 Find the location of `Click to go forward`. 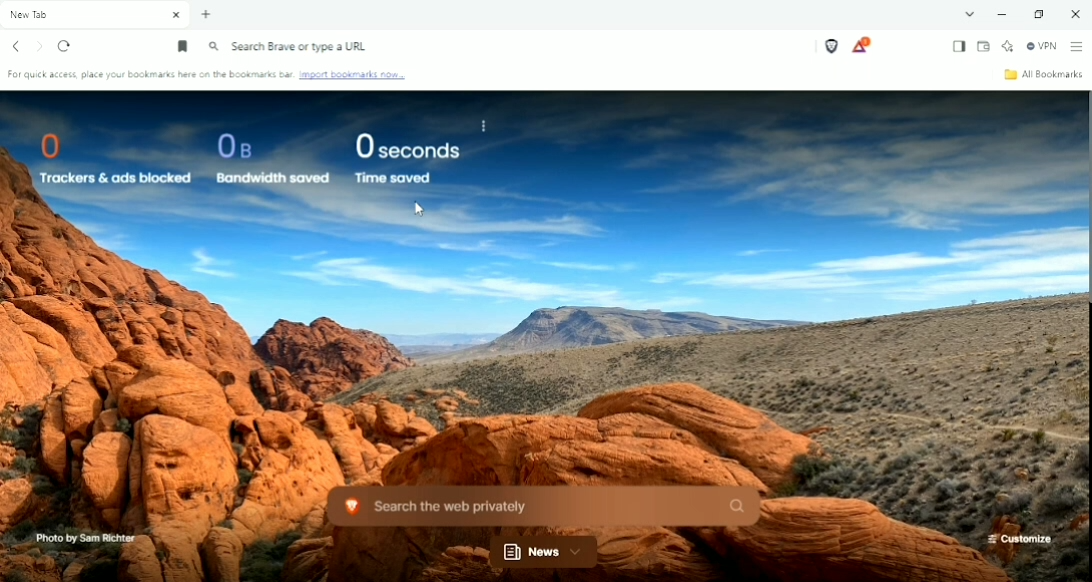

Click to go forward is located at coordinates (40, 46).